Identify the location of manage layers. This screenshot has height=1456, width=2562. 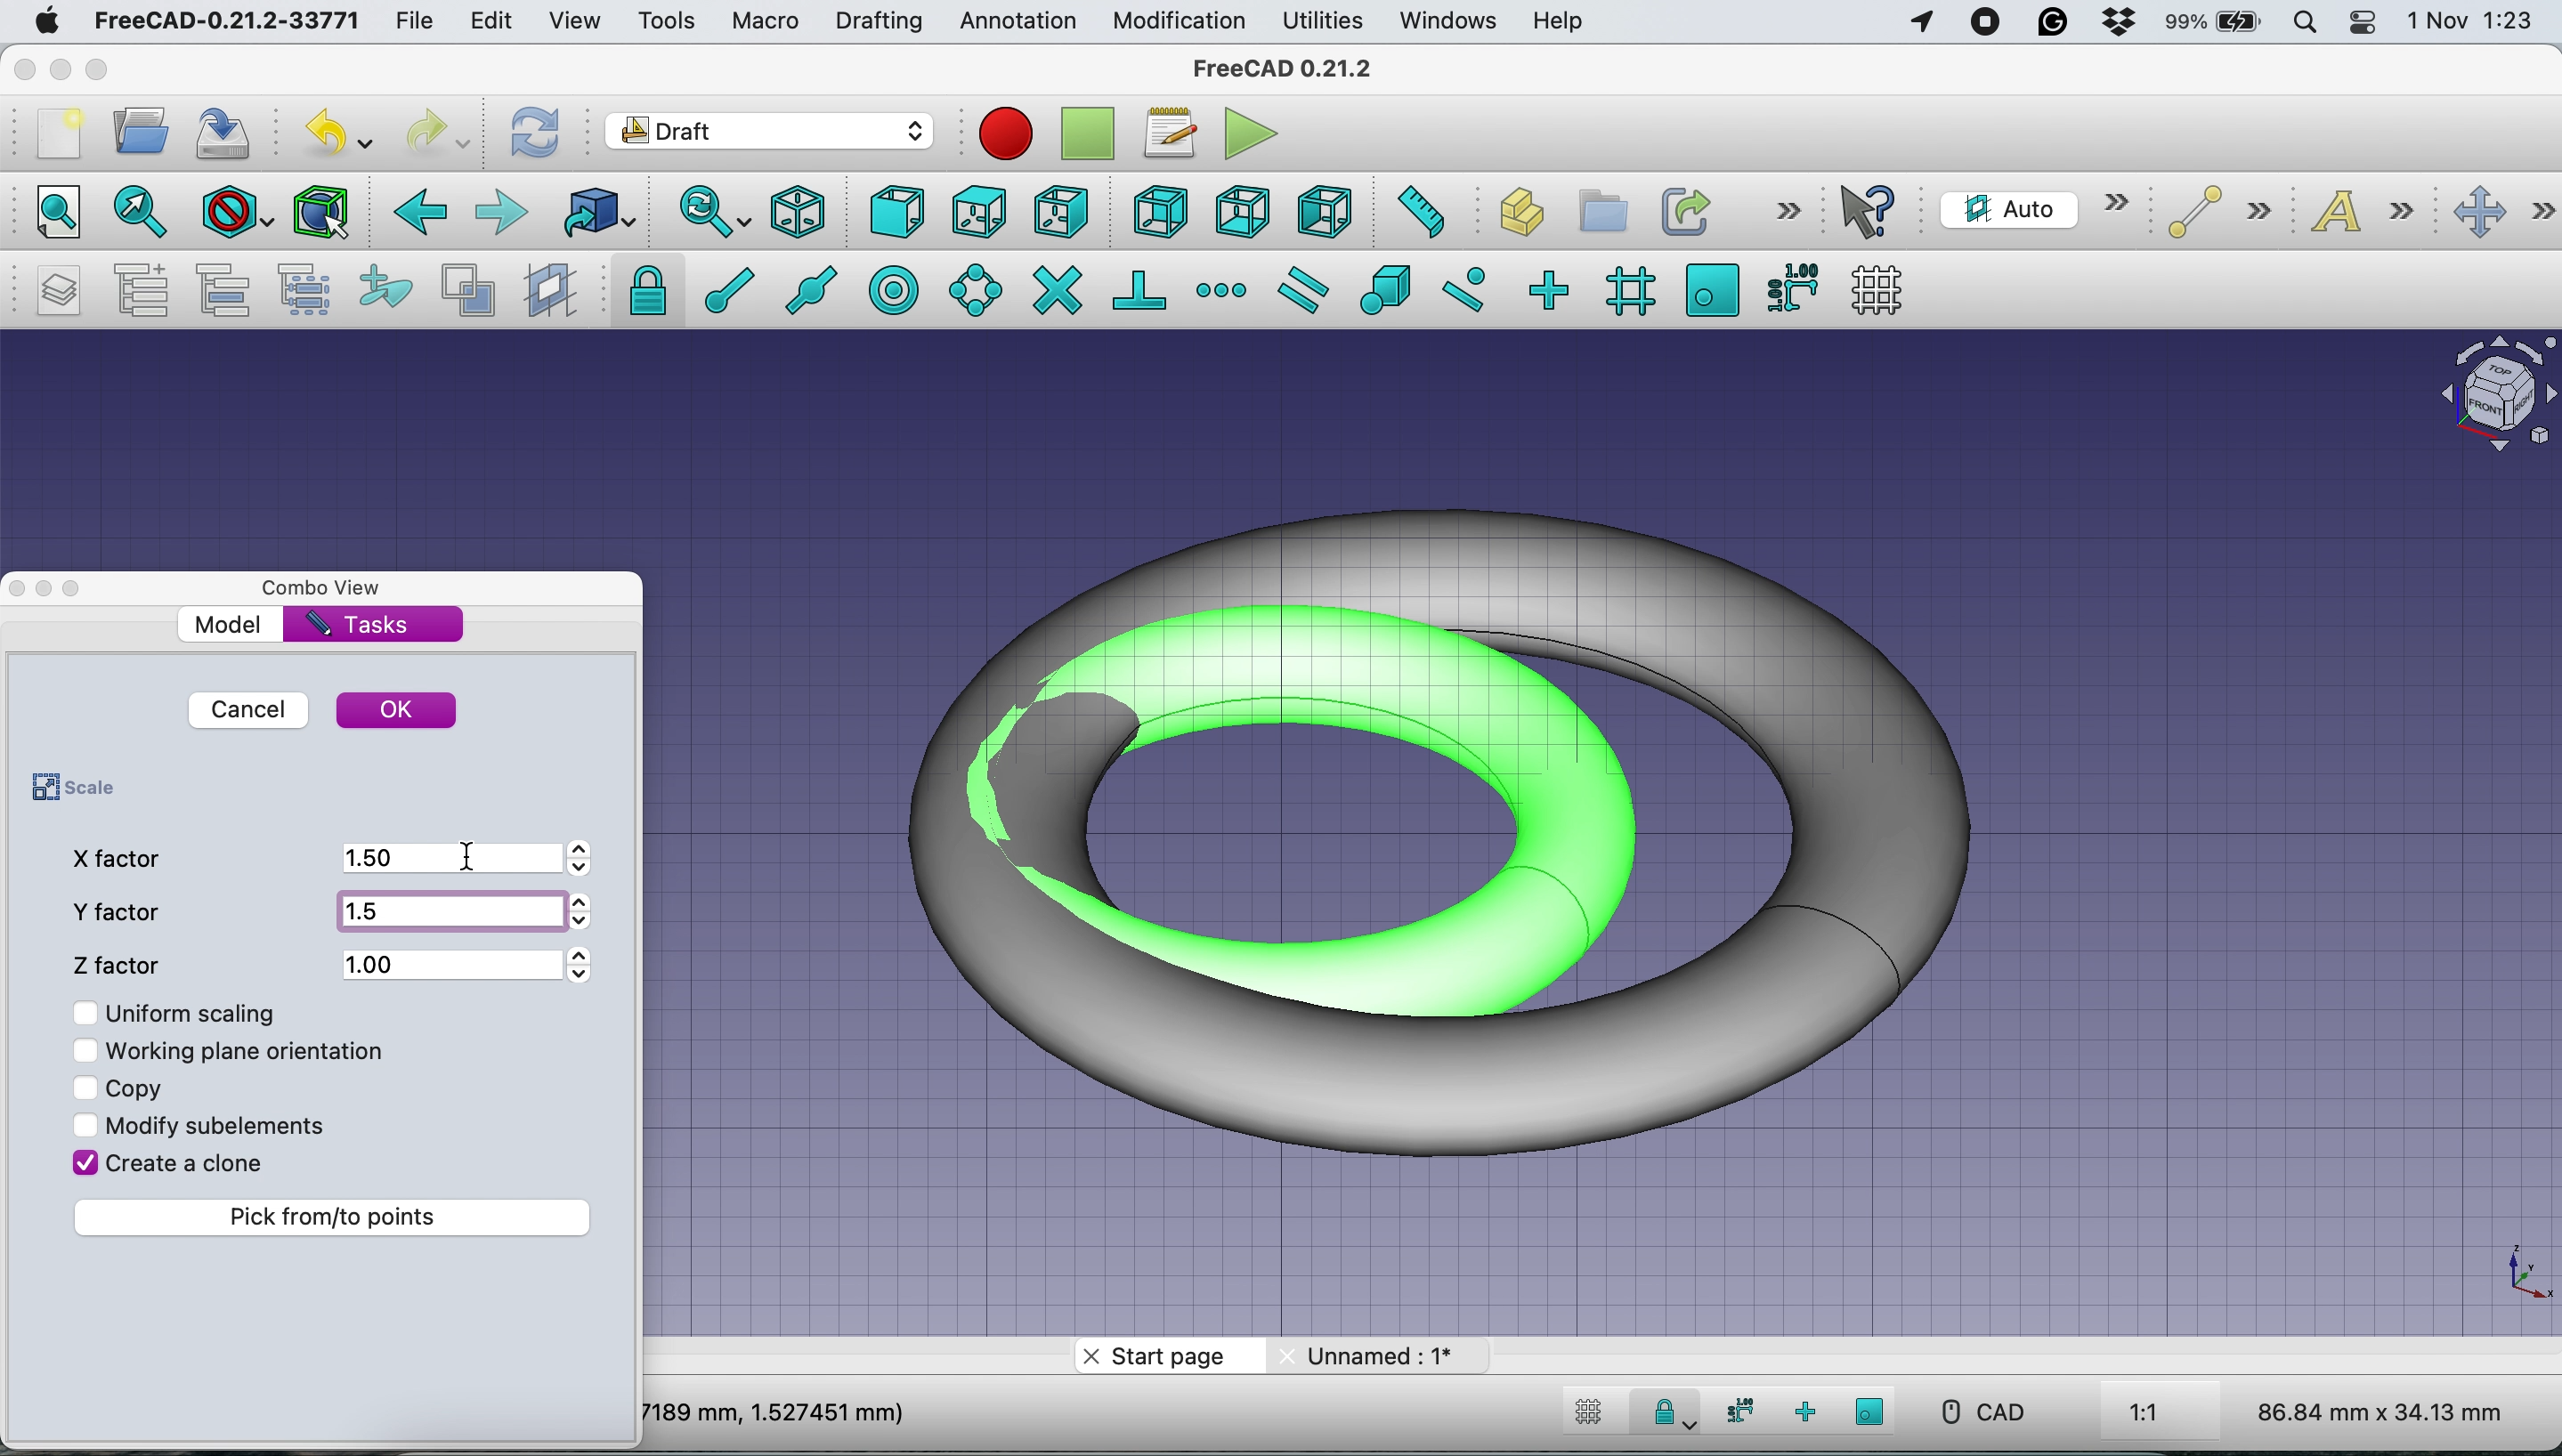
(63, 290).